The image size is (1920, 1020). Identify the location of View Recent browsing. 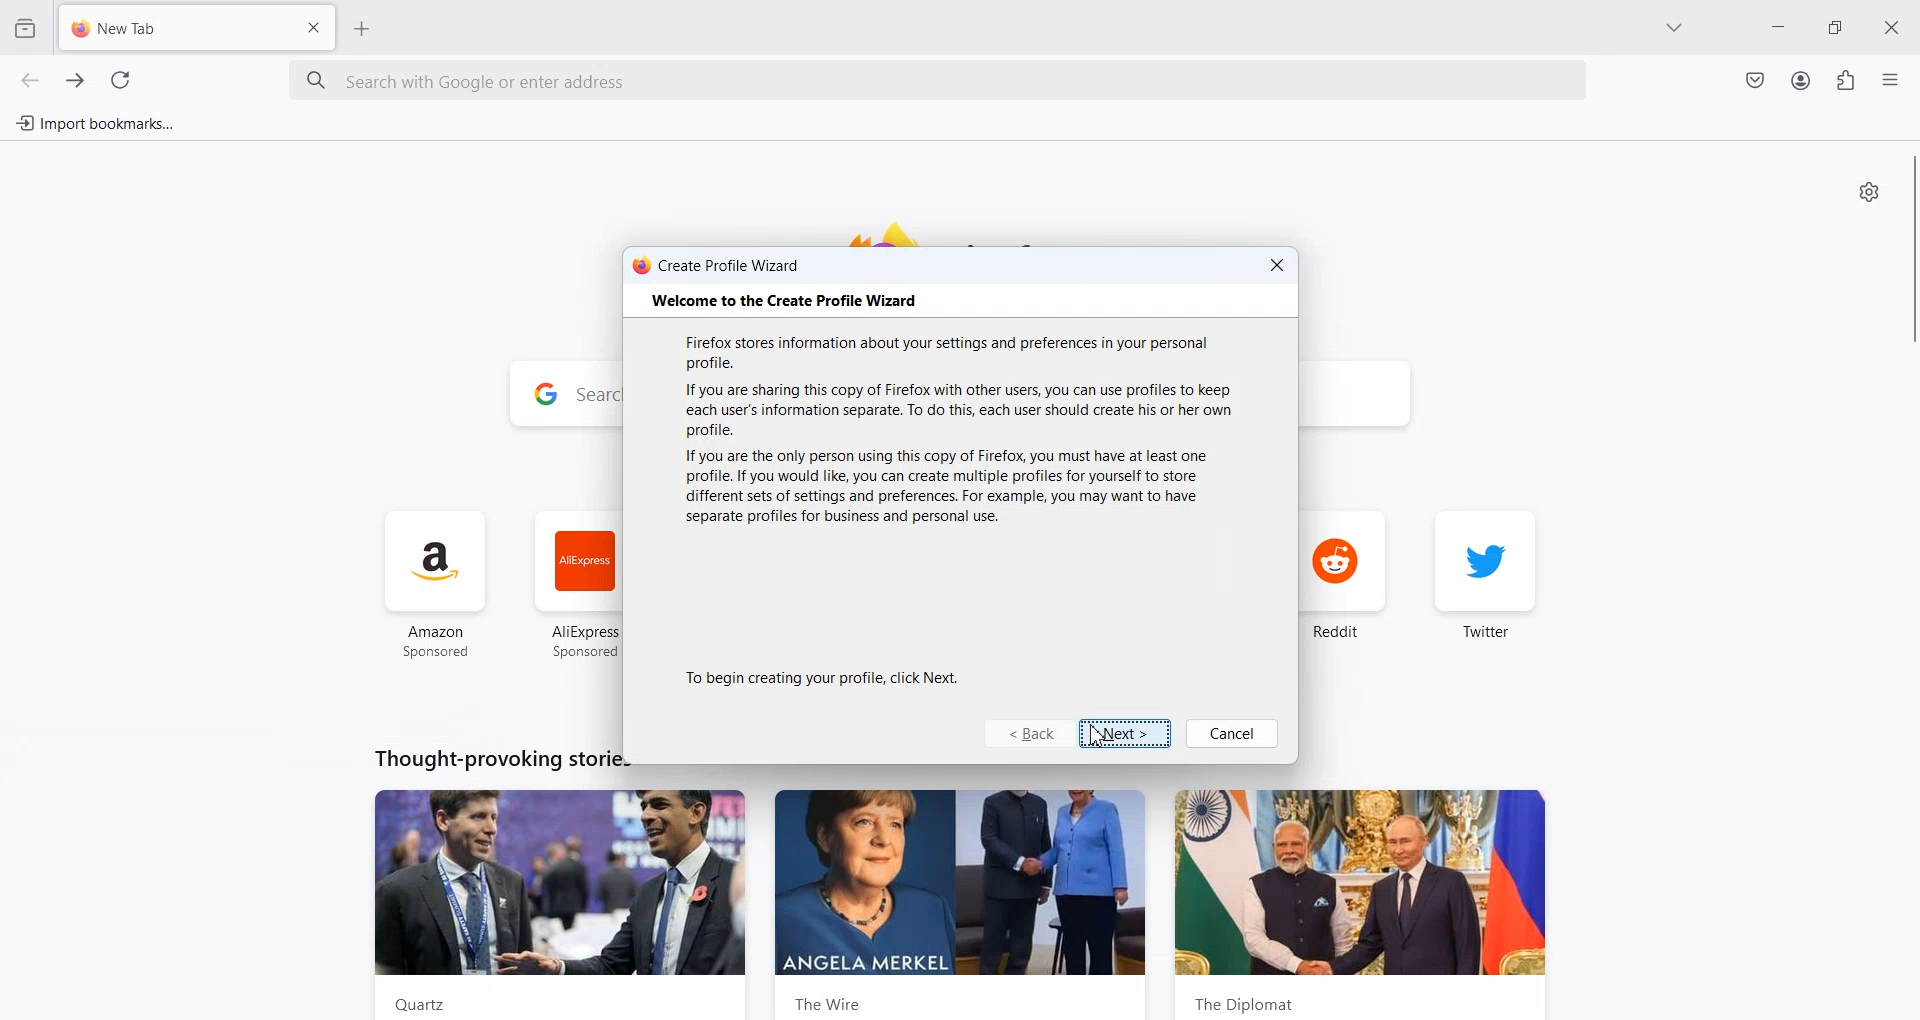
(25, 27).